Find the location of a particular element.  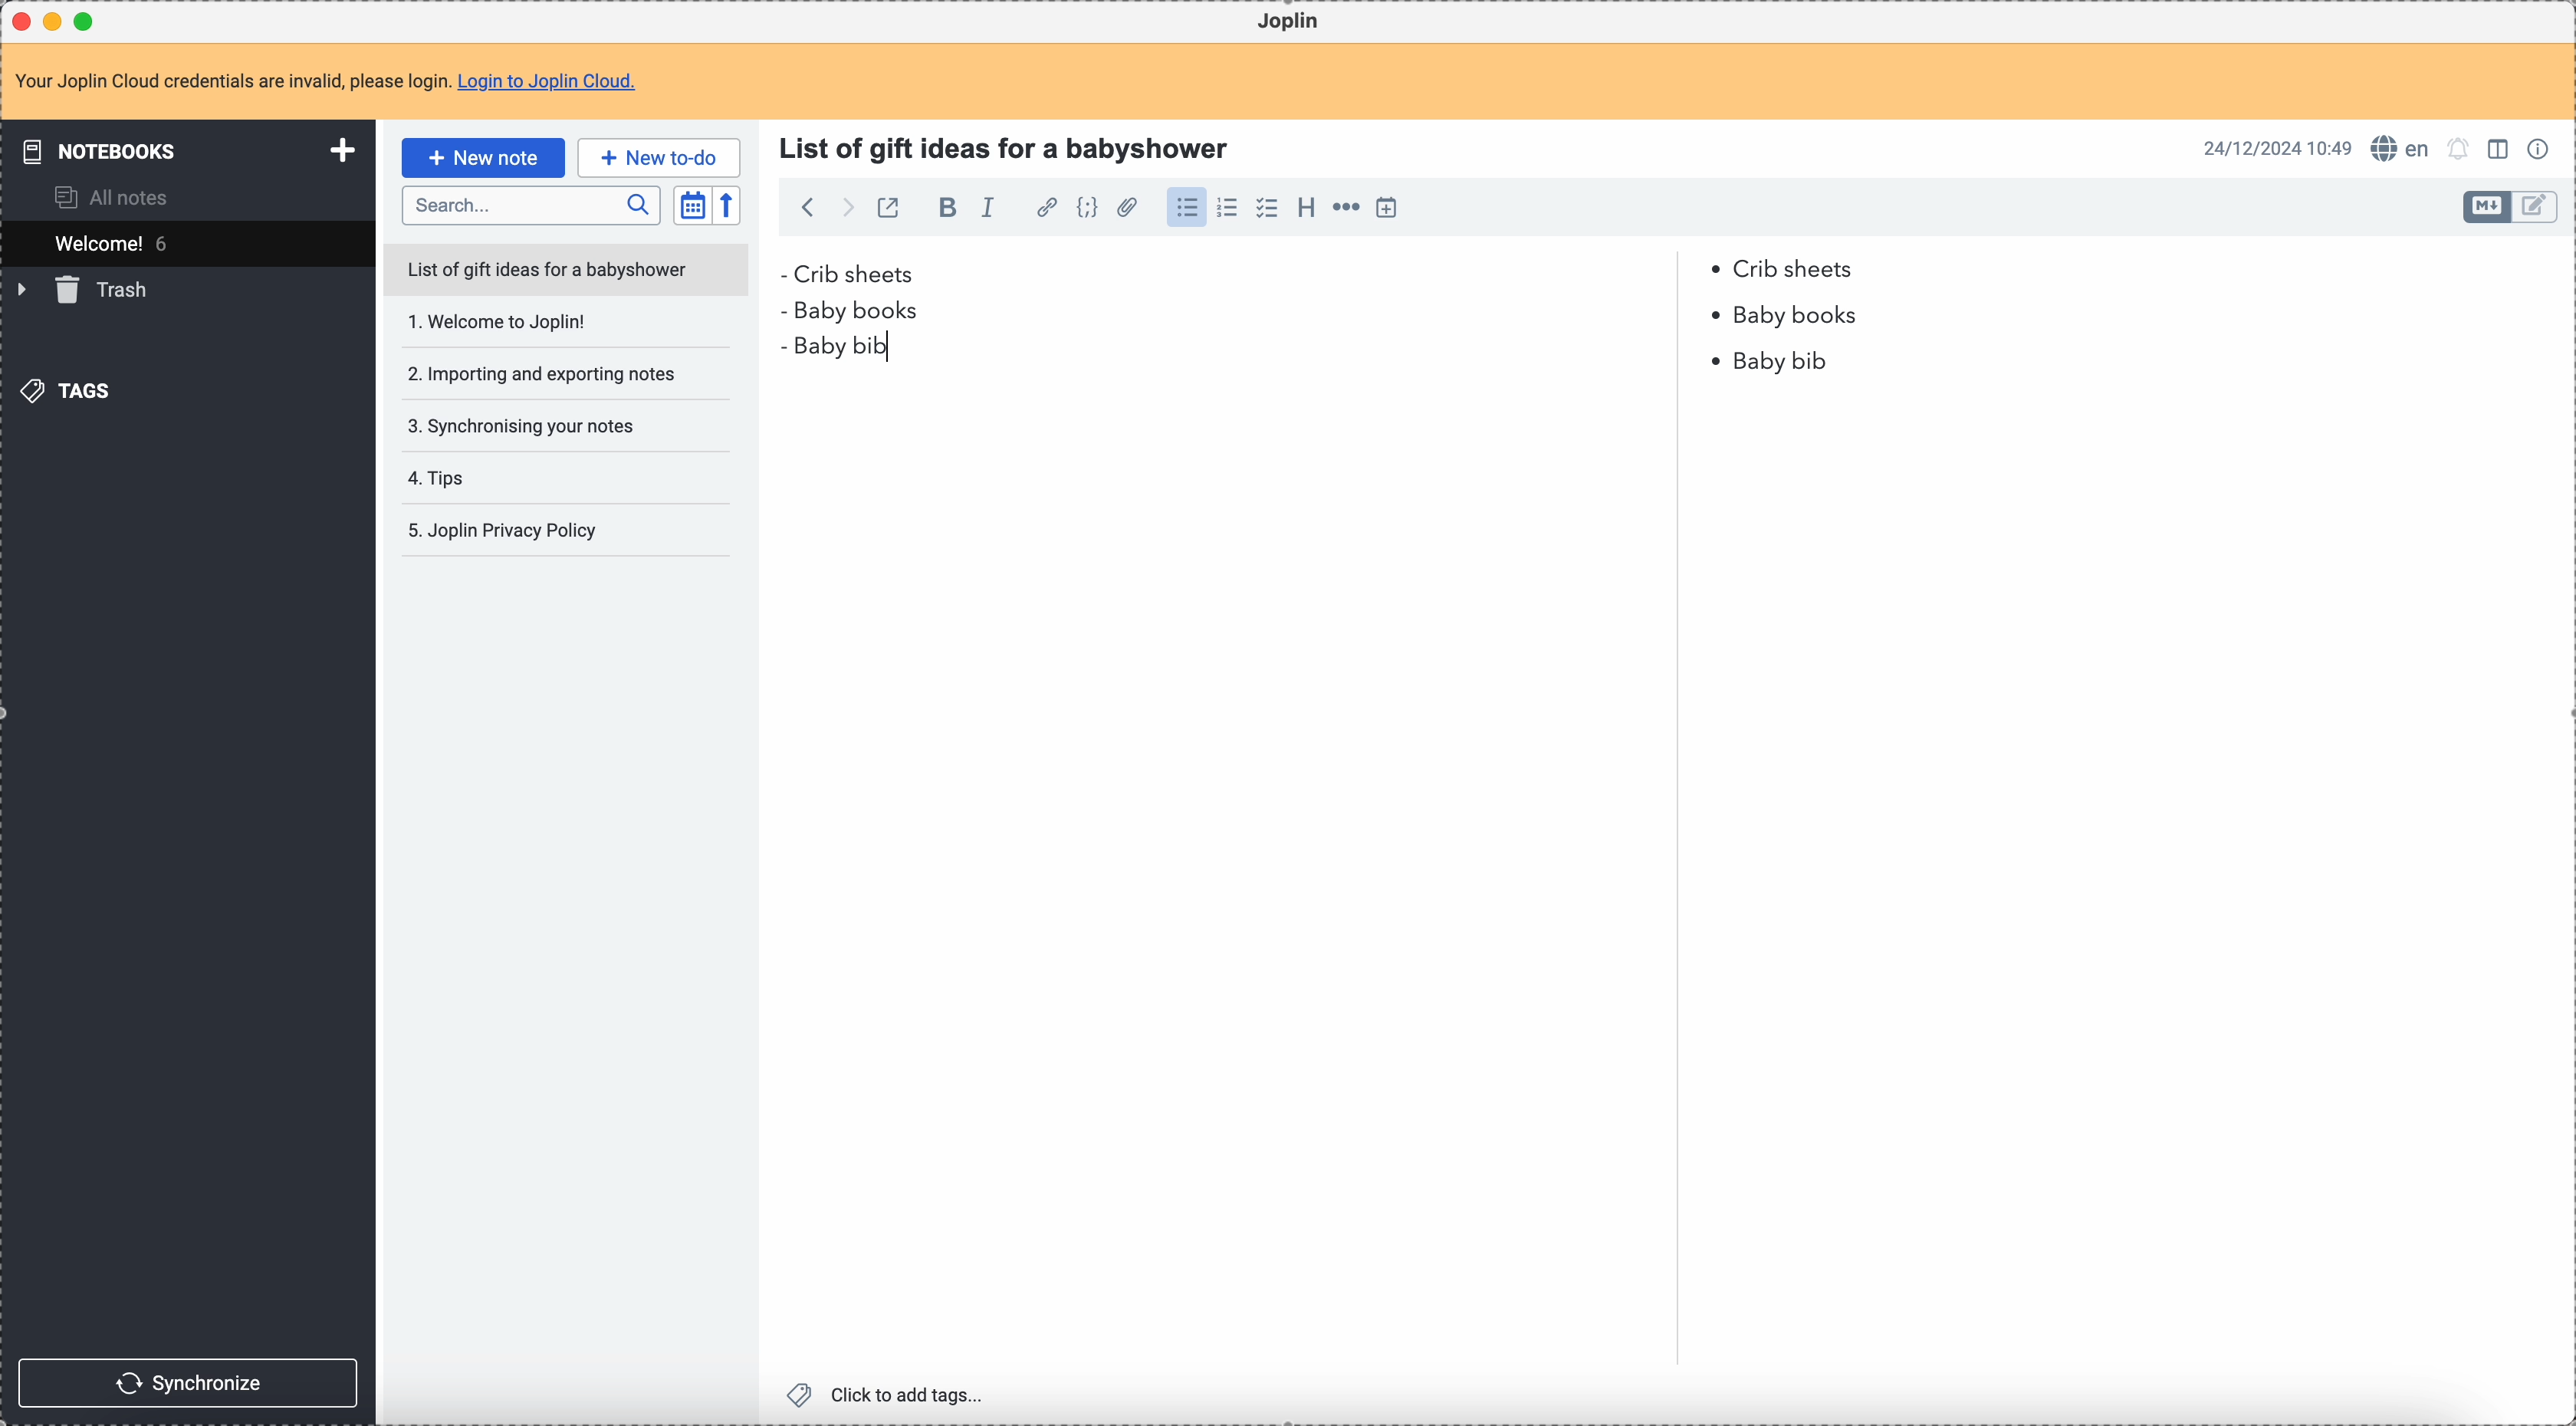

importing and exporting notes is located at coordinates (541, 373).